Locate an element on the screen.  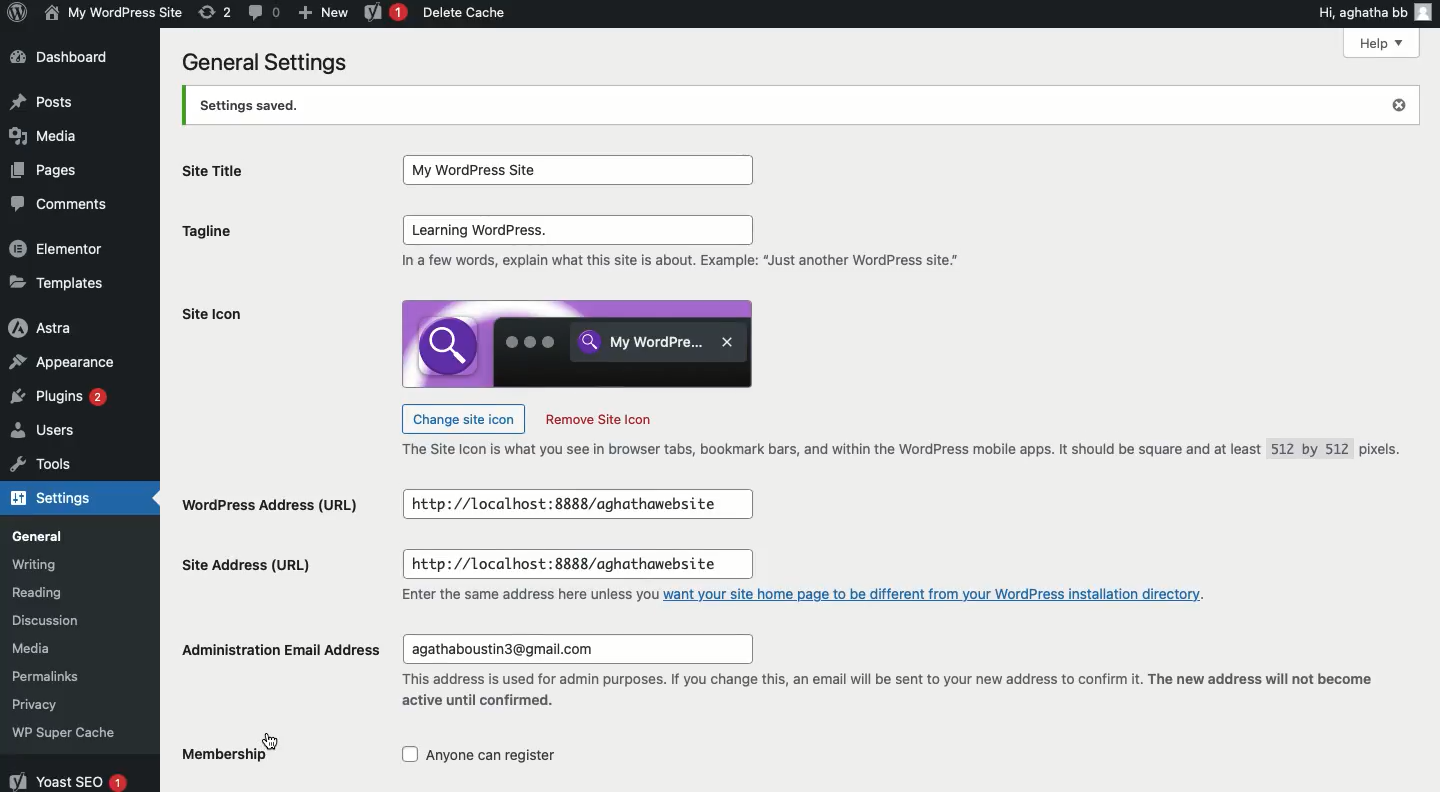
Remove site icon is located at coordinates (608, 421).